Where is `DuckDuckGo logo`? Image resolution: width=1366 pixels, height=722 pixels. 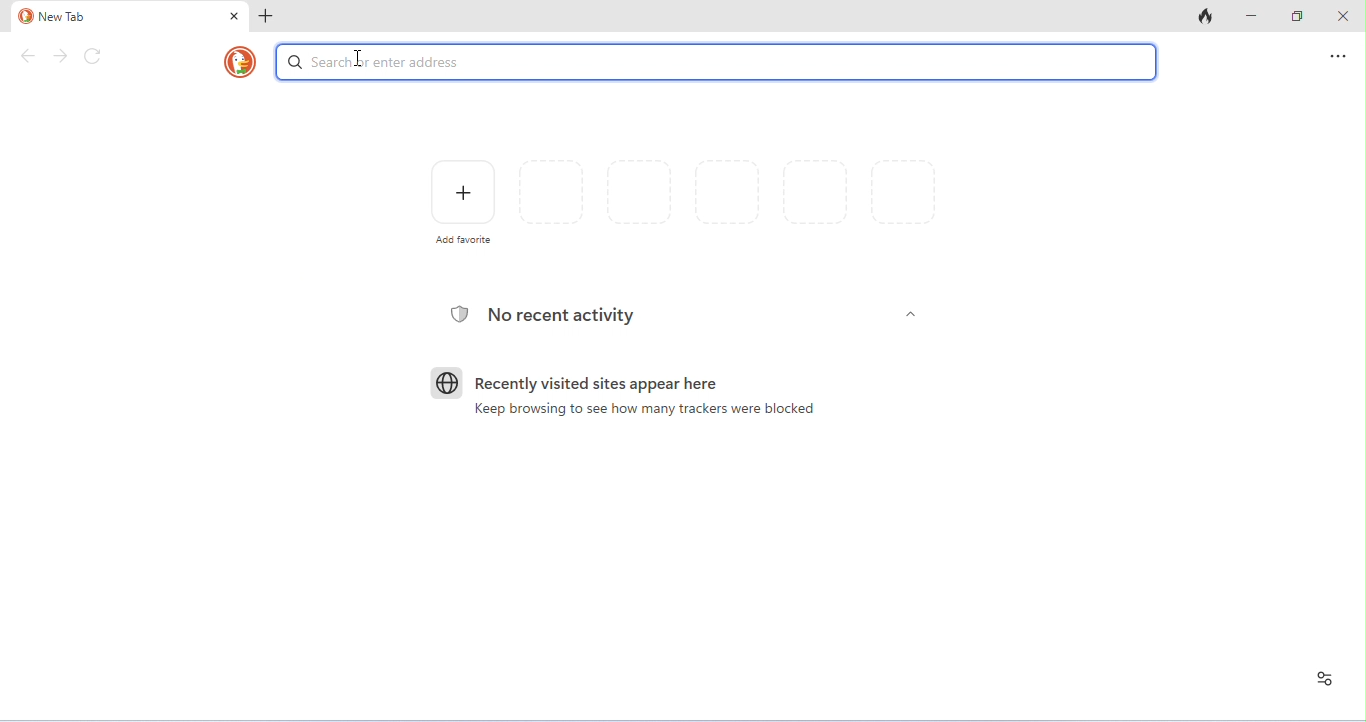 DuckDuckGo logo is located at coordinates (241, 61).